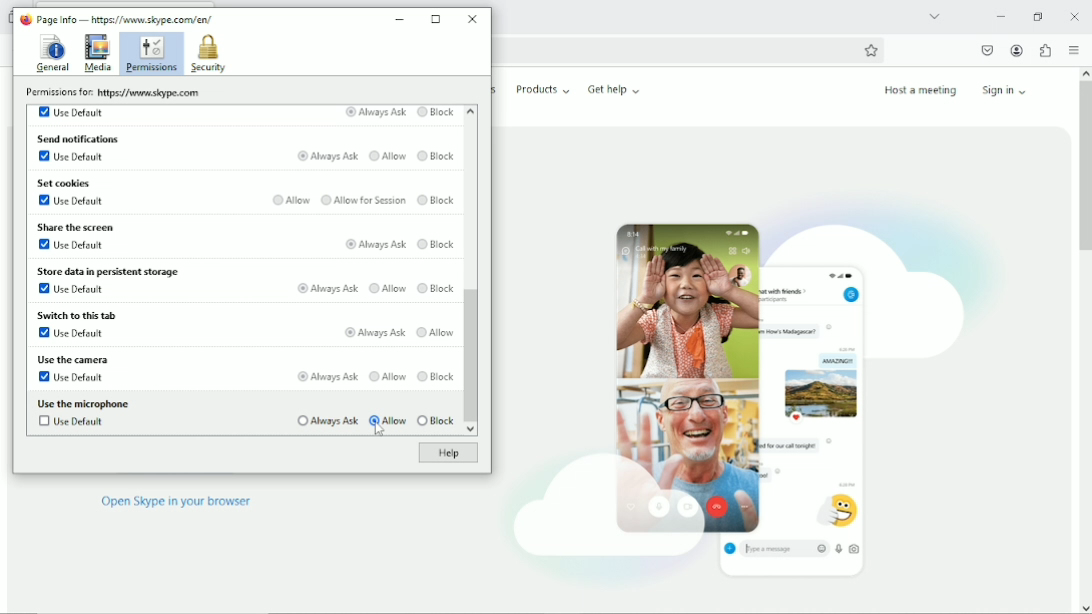 This screenshot has width=1092, height=614. Describe the element at coordinates (292, 199) in the screenshot. I see `Allow` at that location.